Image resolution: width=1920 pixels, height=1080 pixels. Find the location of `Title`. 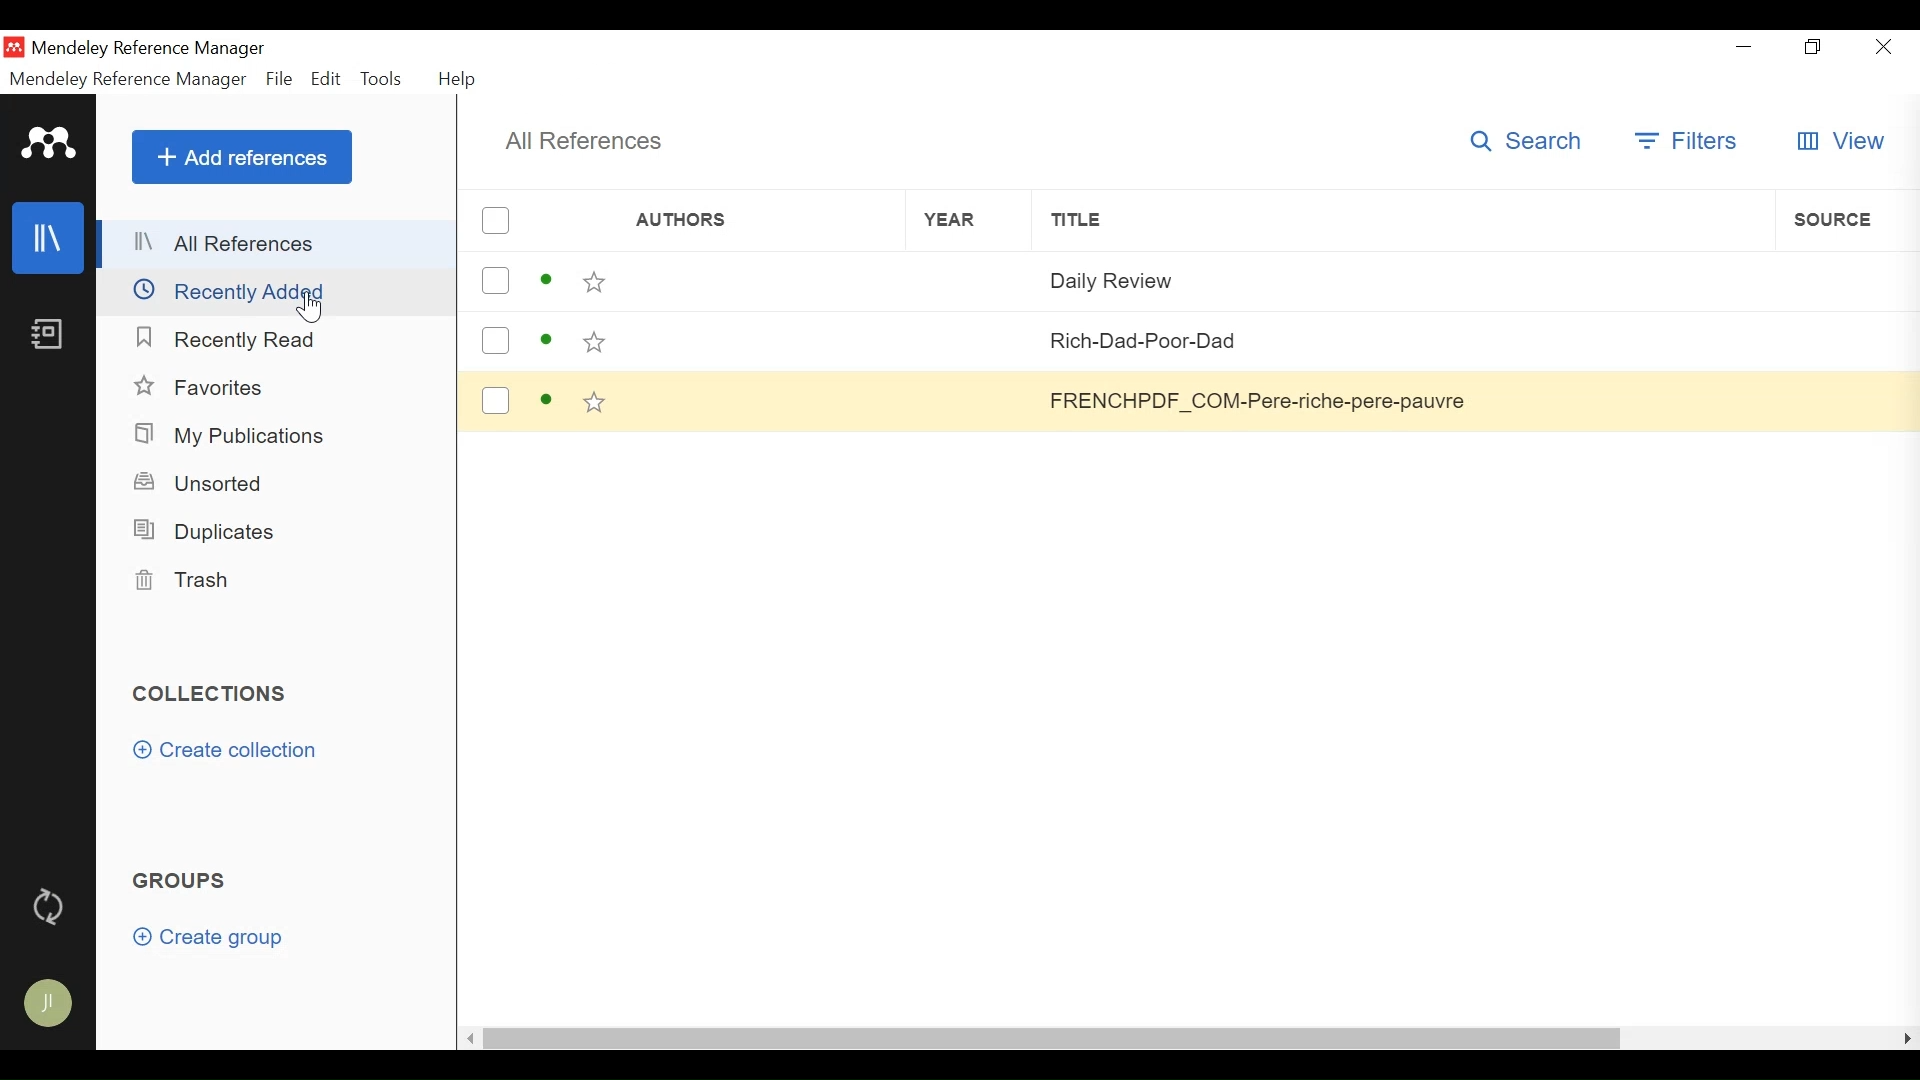

Title is located at coordinates (1395, 399).